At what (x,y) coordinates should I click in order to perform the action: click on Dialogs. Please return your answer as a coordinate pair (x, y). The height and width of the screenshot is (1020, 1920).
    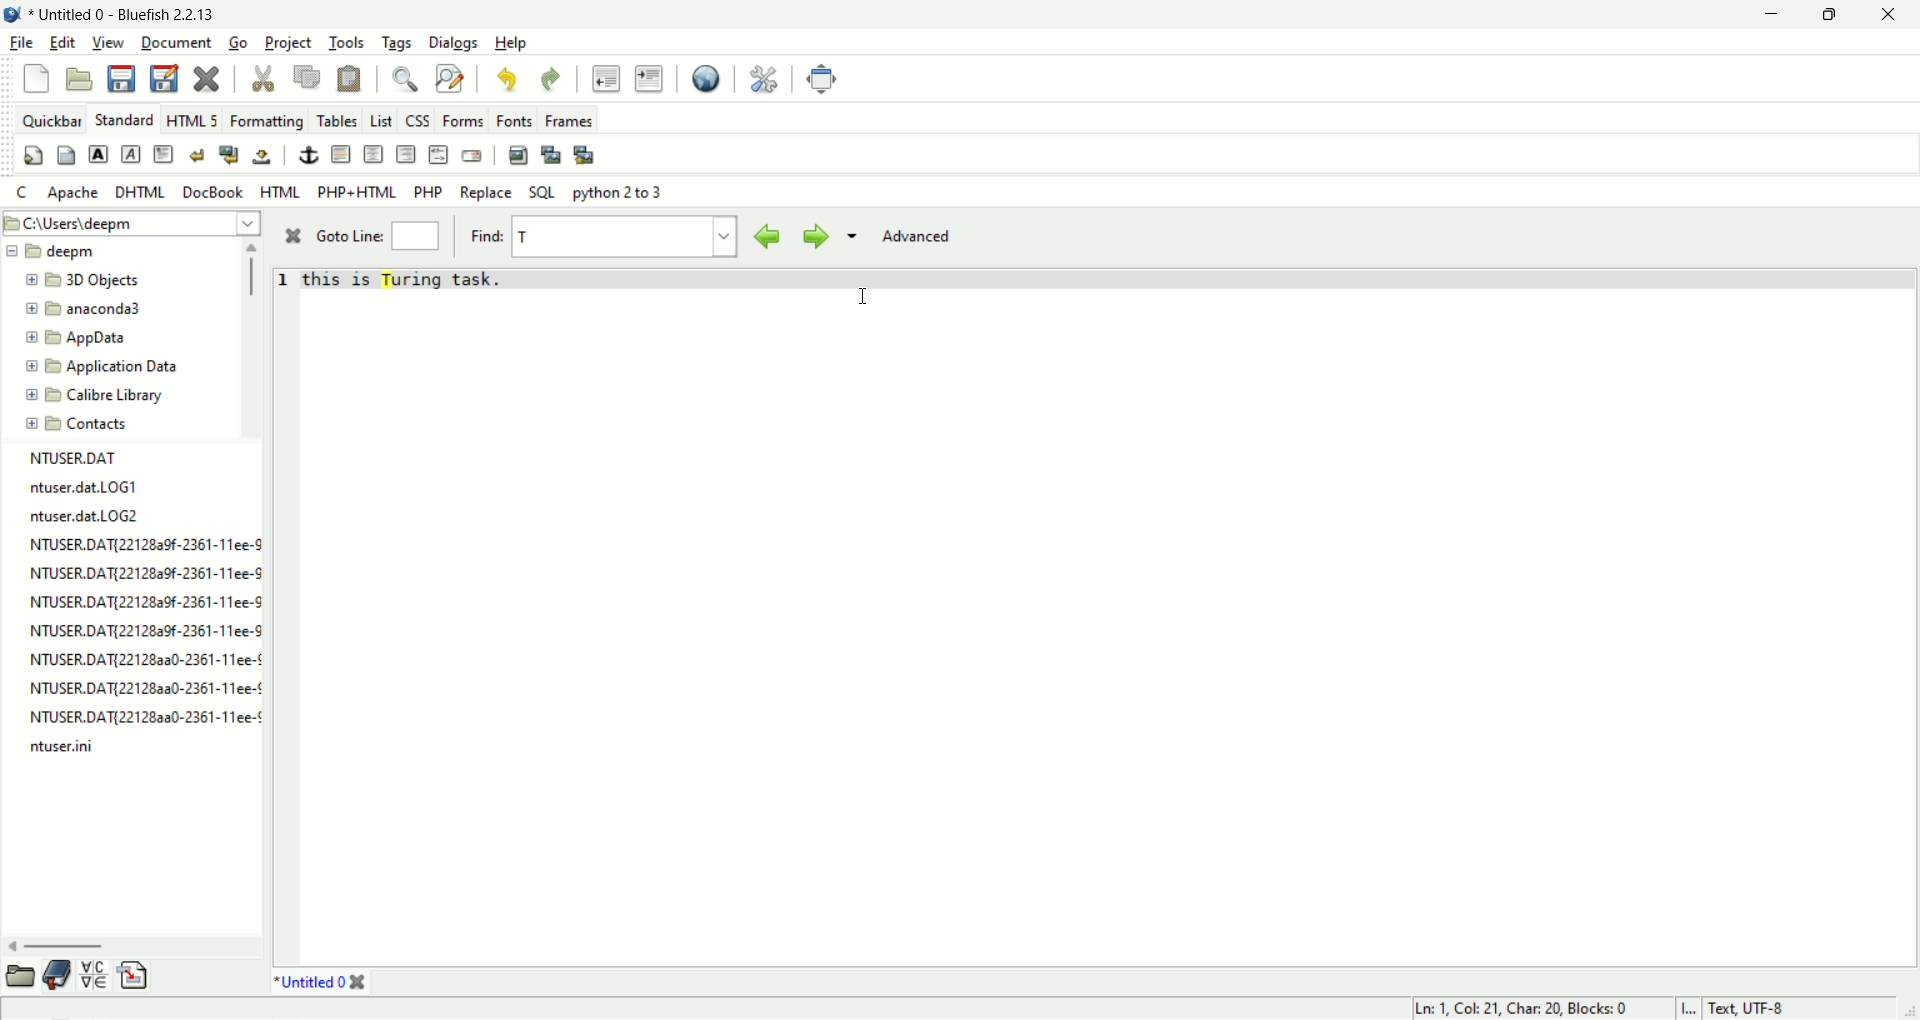
    Looking at the image, I should click on (453, 42).